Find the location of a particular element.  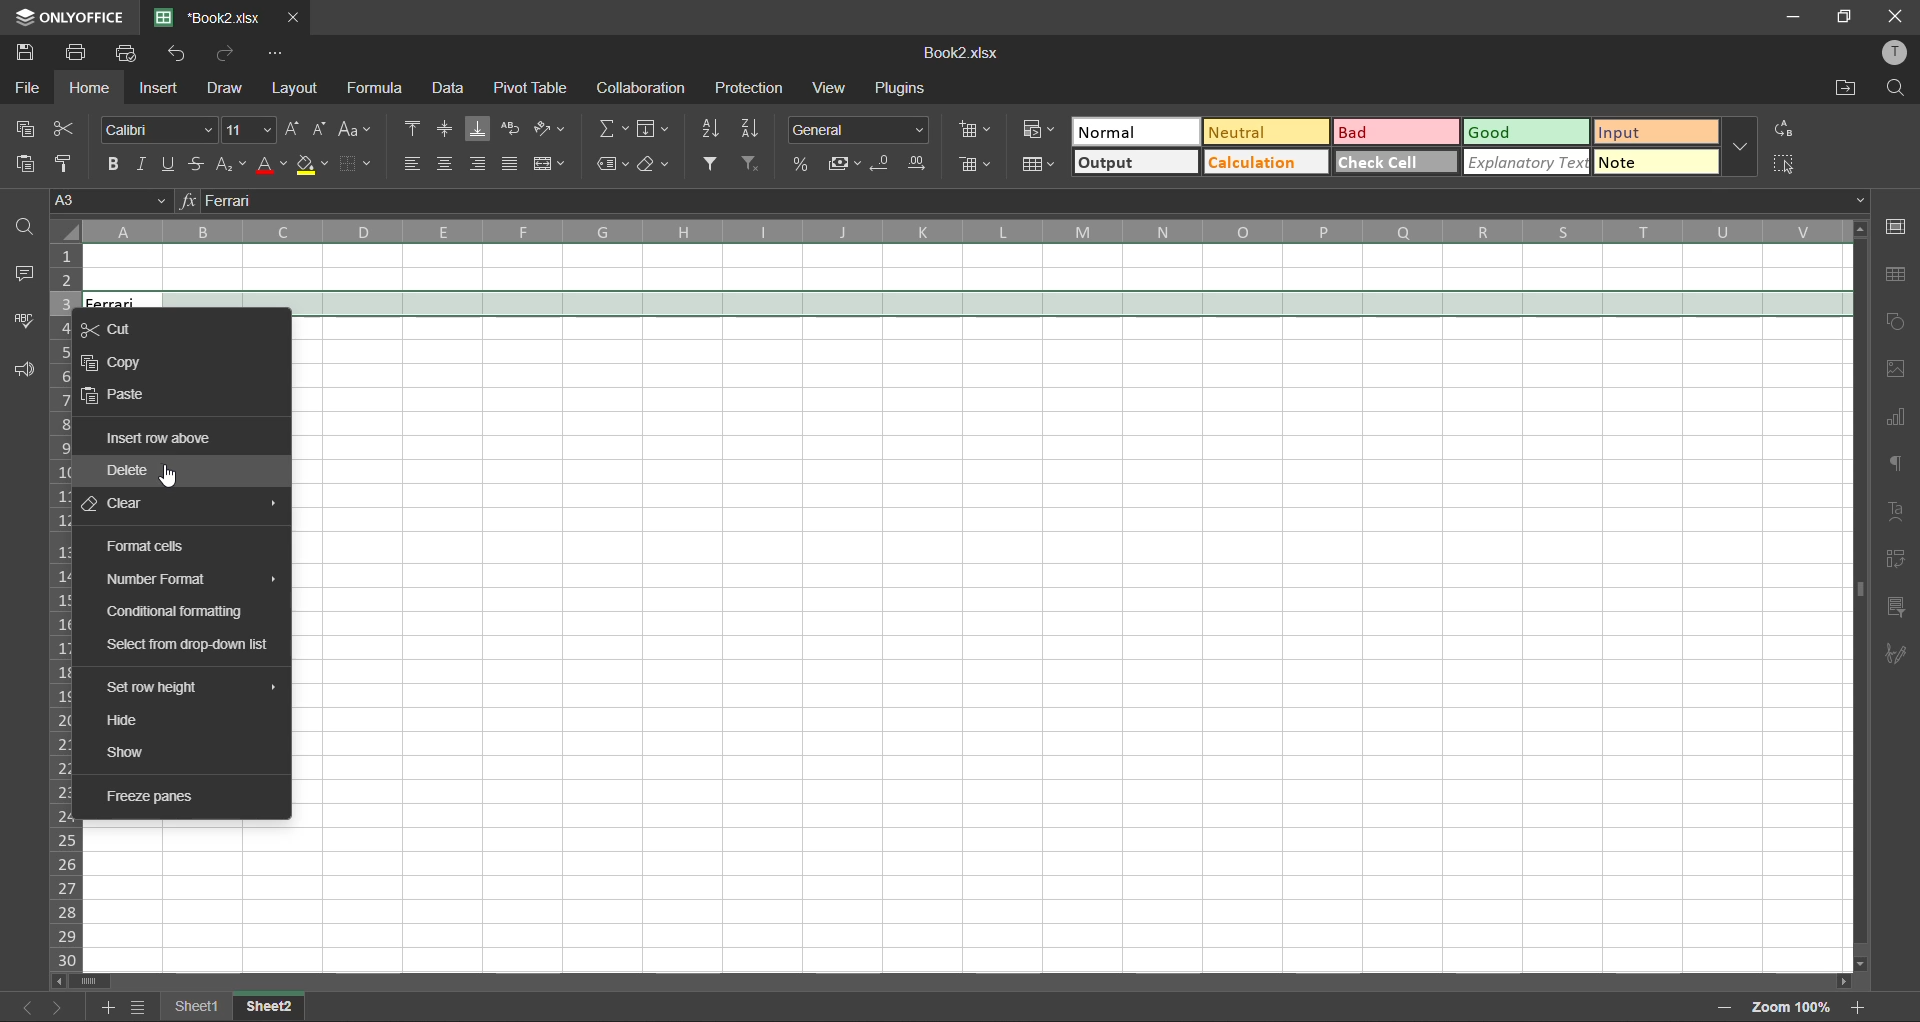

collaboration is located at coordinates (642, 88).